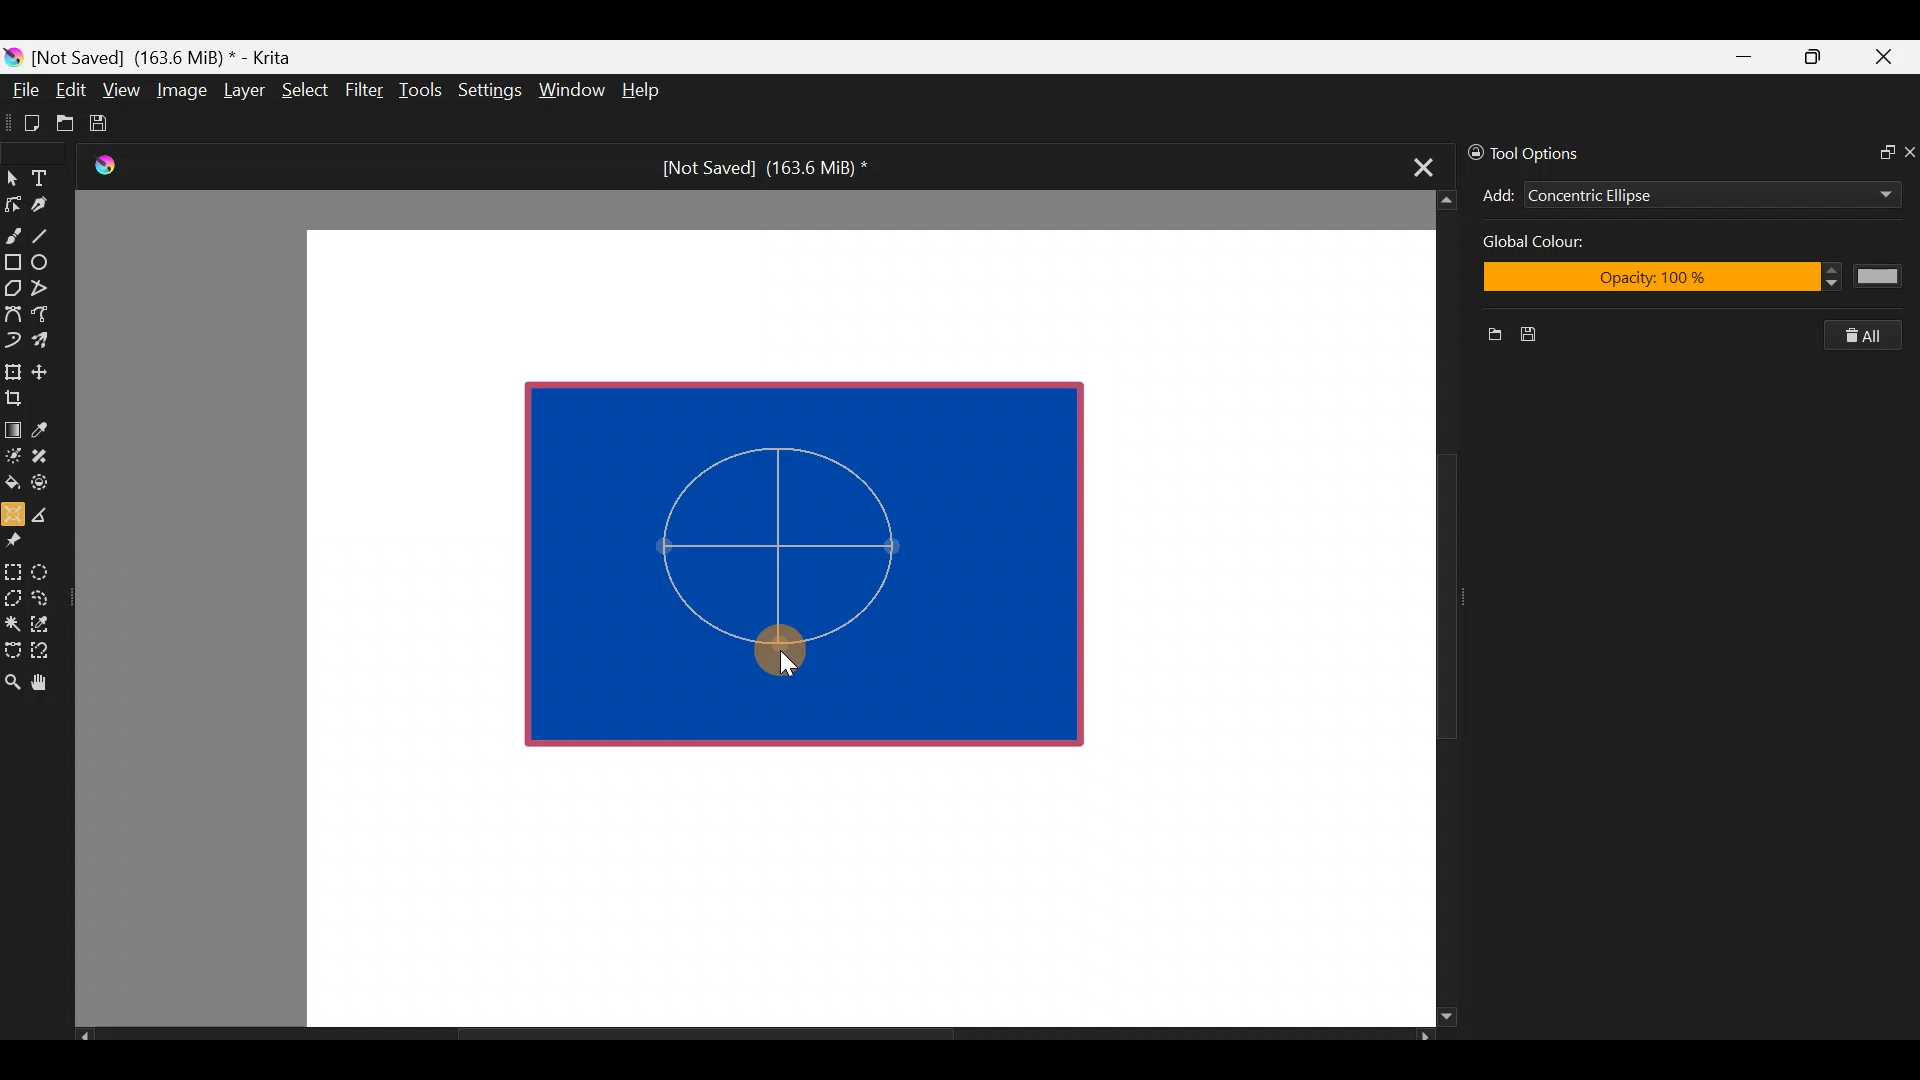 The width and height of the screenshot is (1920, 1080). Describe the element at coordinates (20, 397) in the screenshot. I see `Crop the image to an area` at that location.